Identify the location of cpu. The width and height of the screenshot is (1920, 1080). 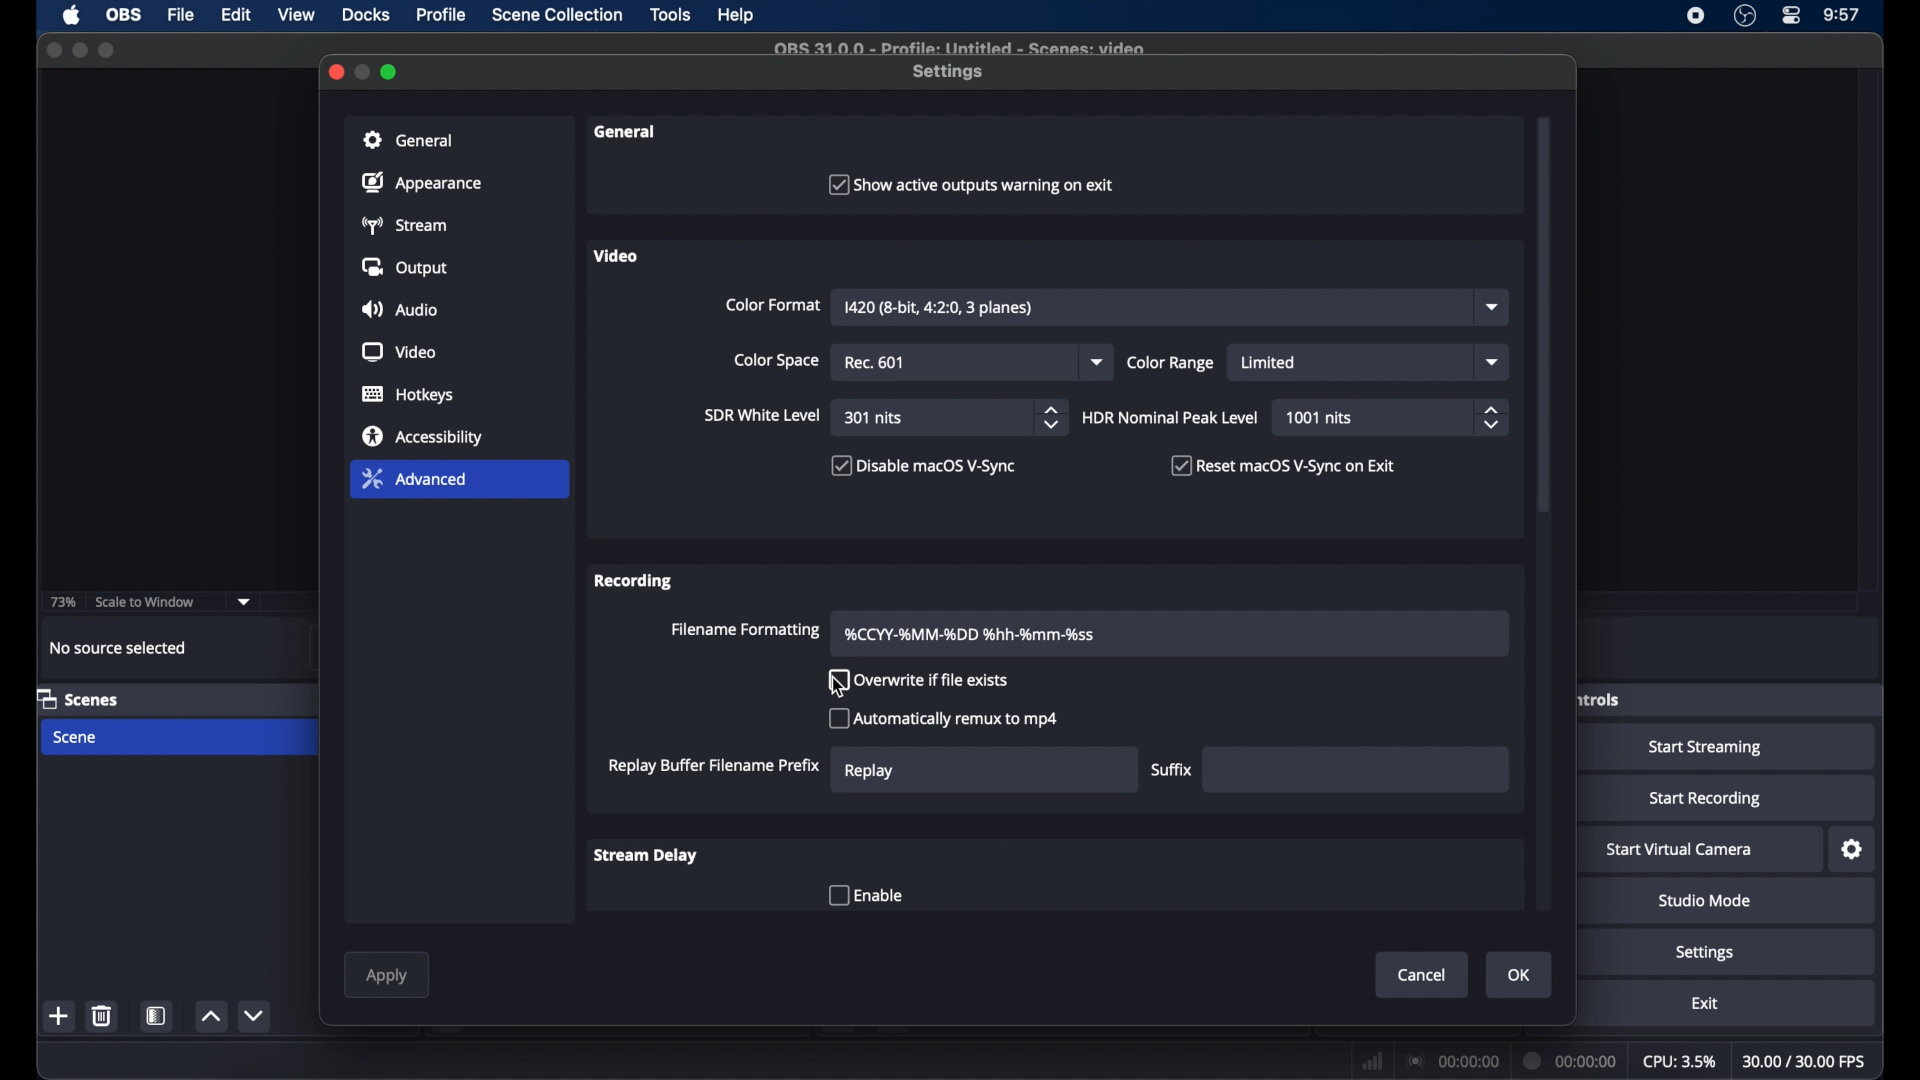
(1679, 1060).